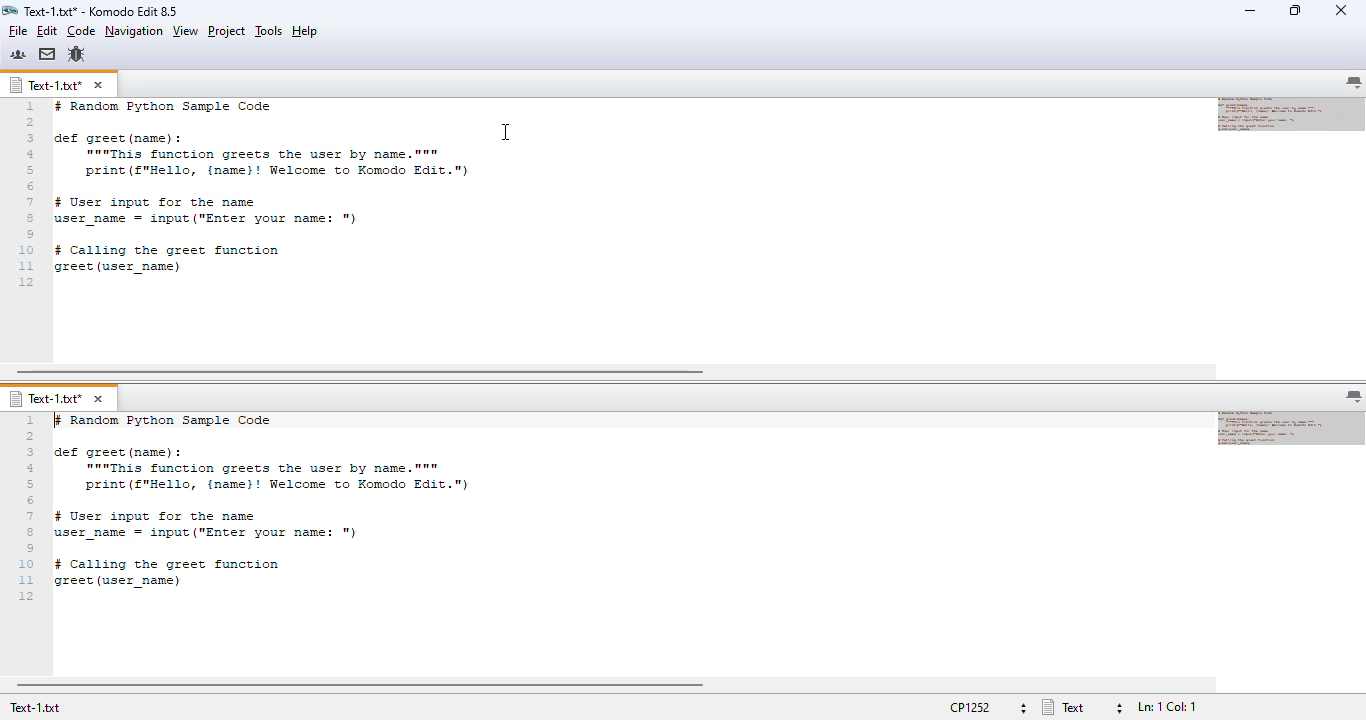  I want to click on file encoding, so click(967, 711).